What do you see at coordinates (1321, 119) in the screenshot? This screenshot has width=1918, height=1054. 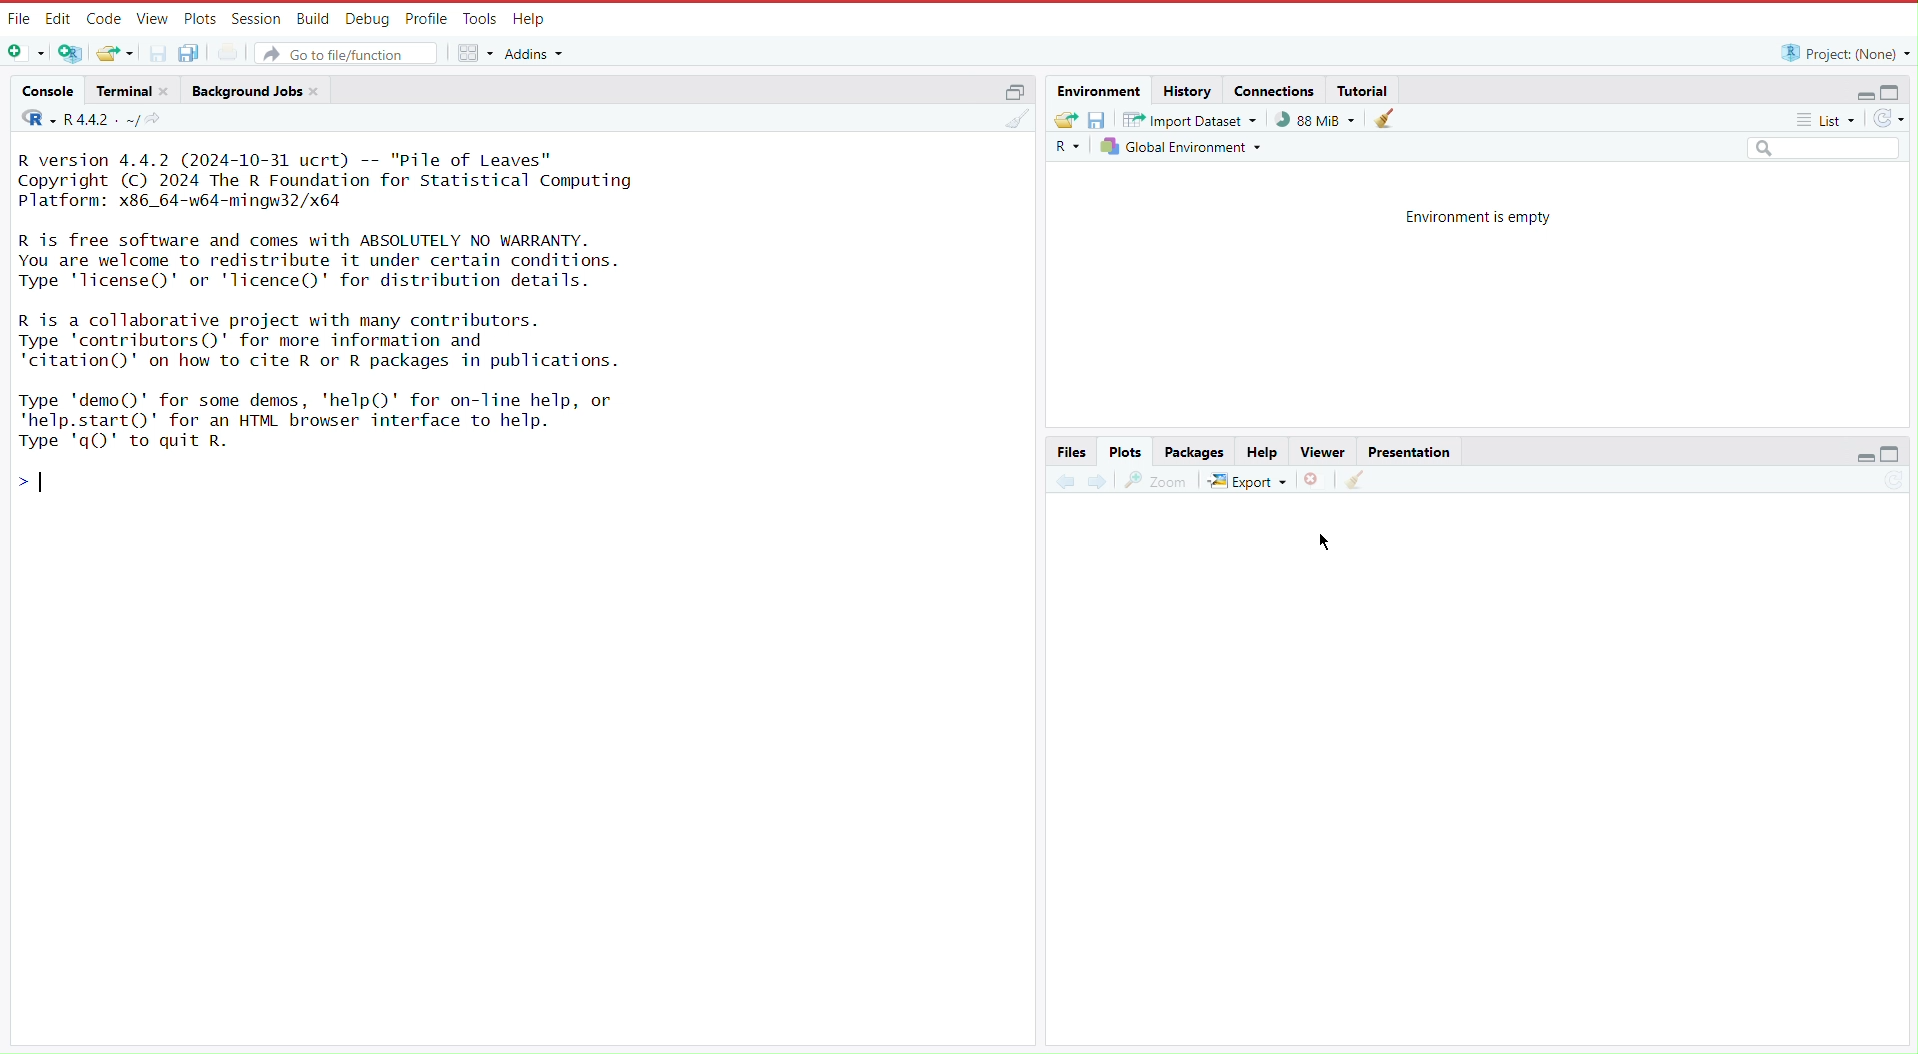 I see `88kib used by R session (Source: Windows System)` at bounding box center [1321, 119].